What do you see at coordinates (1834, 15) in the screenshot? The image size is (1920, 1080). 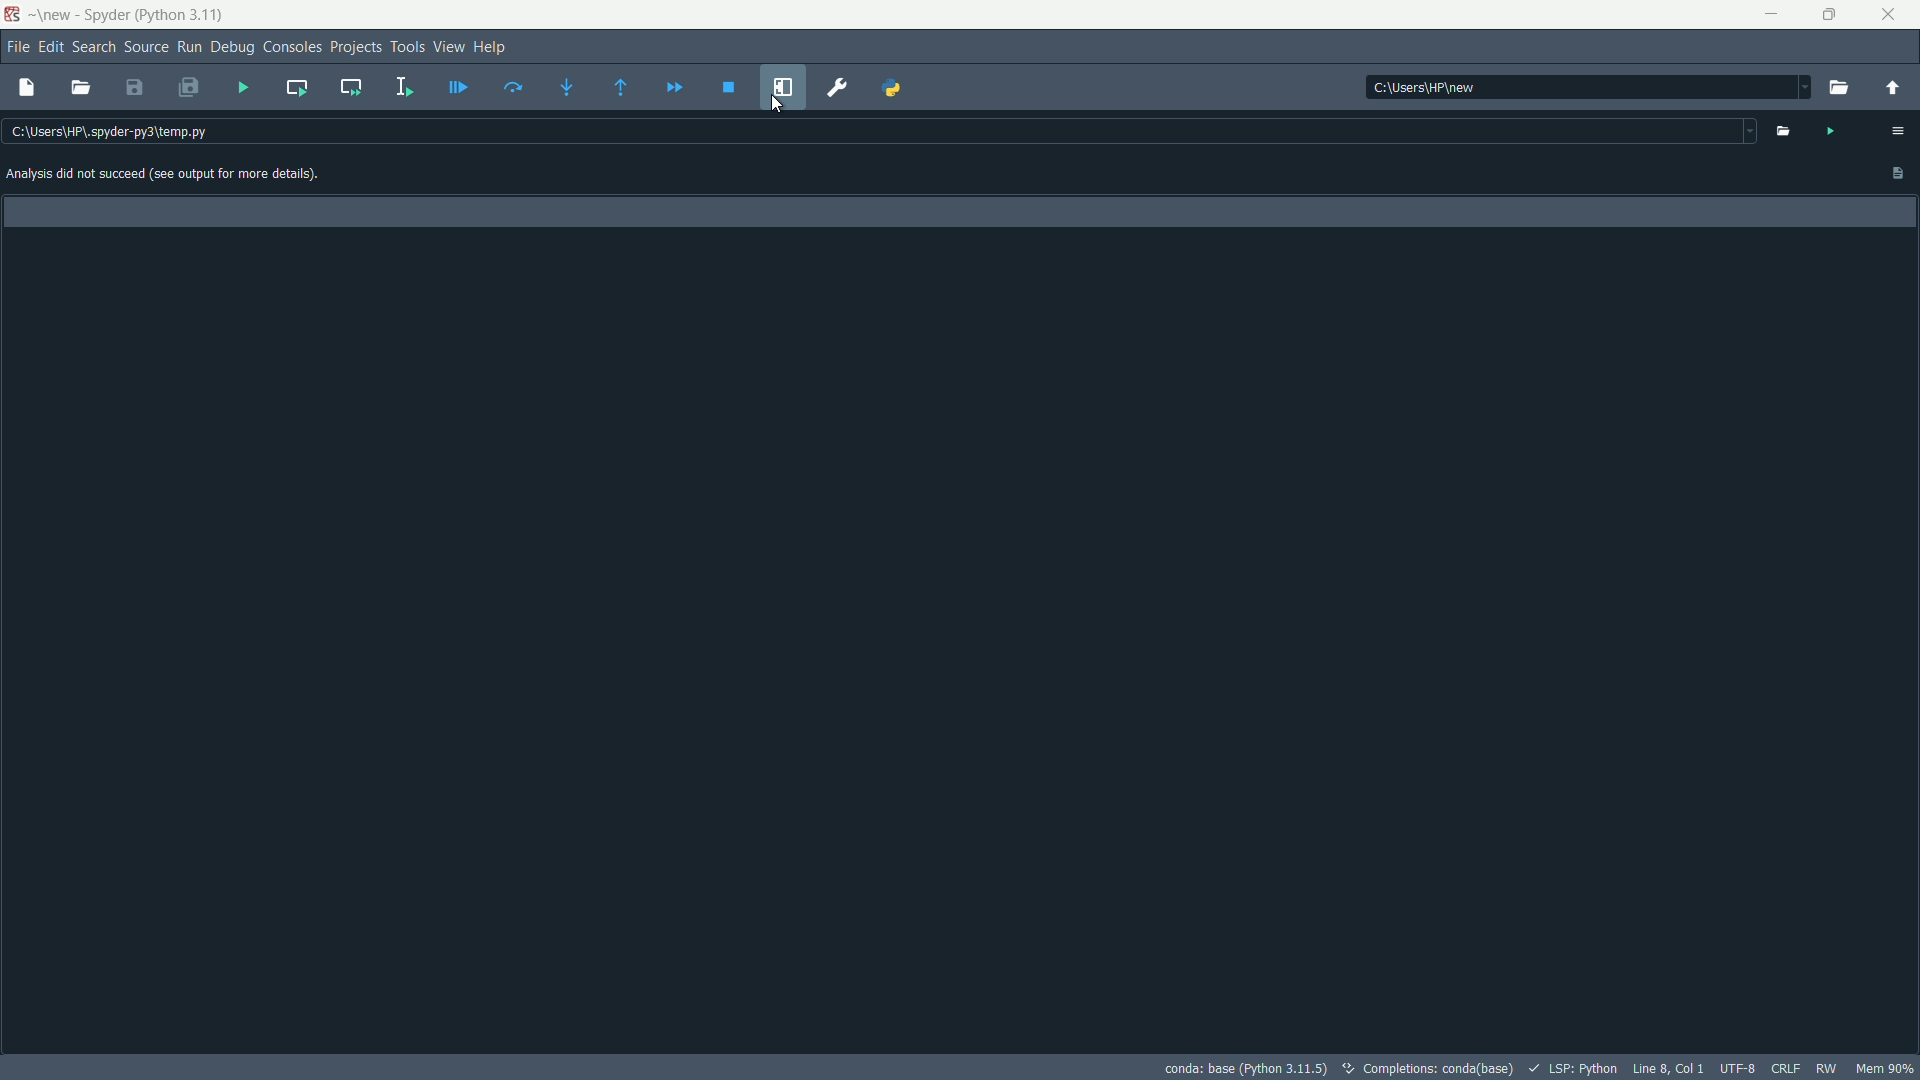 I see `maximize` at bounding box center [1834, 15].